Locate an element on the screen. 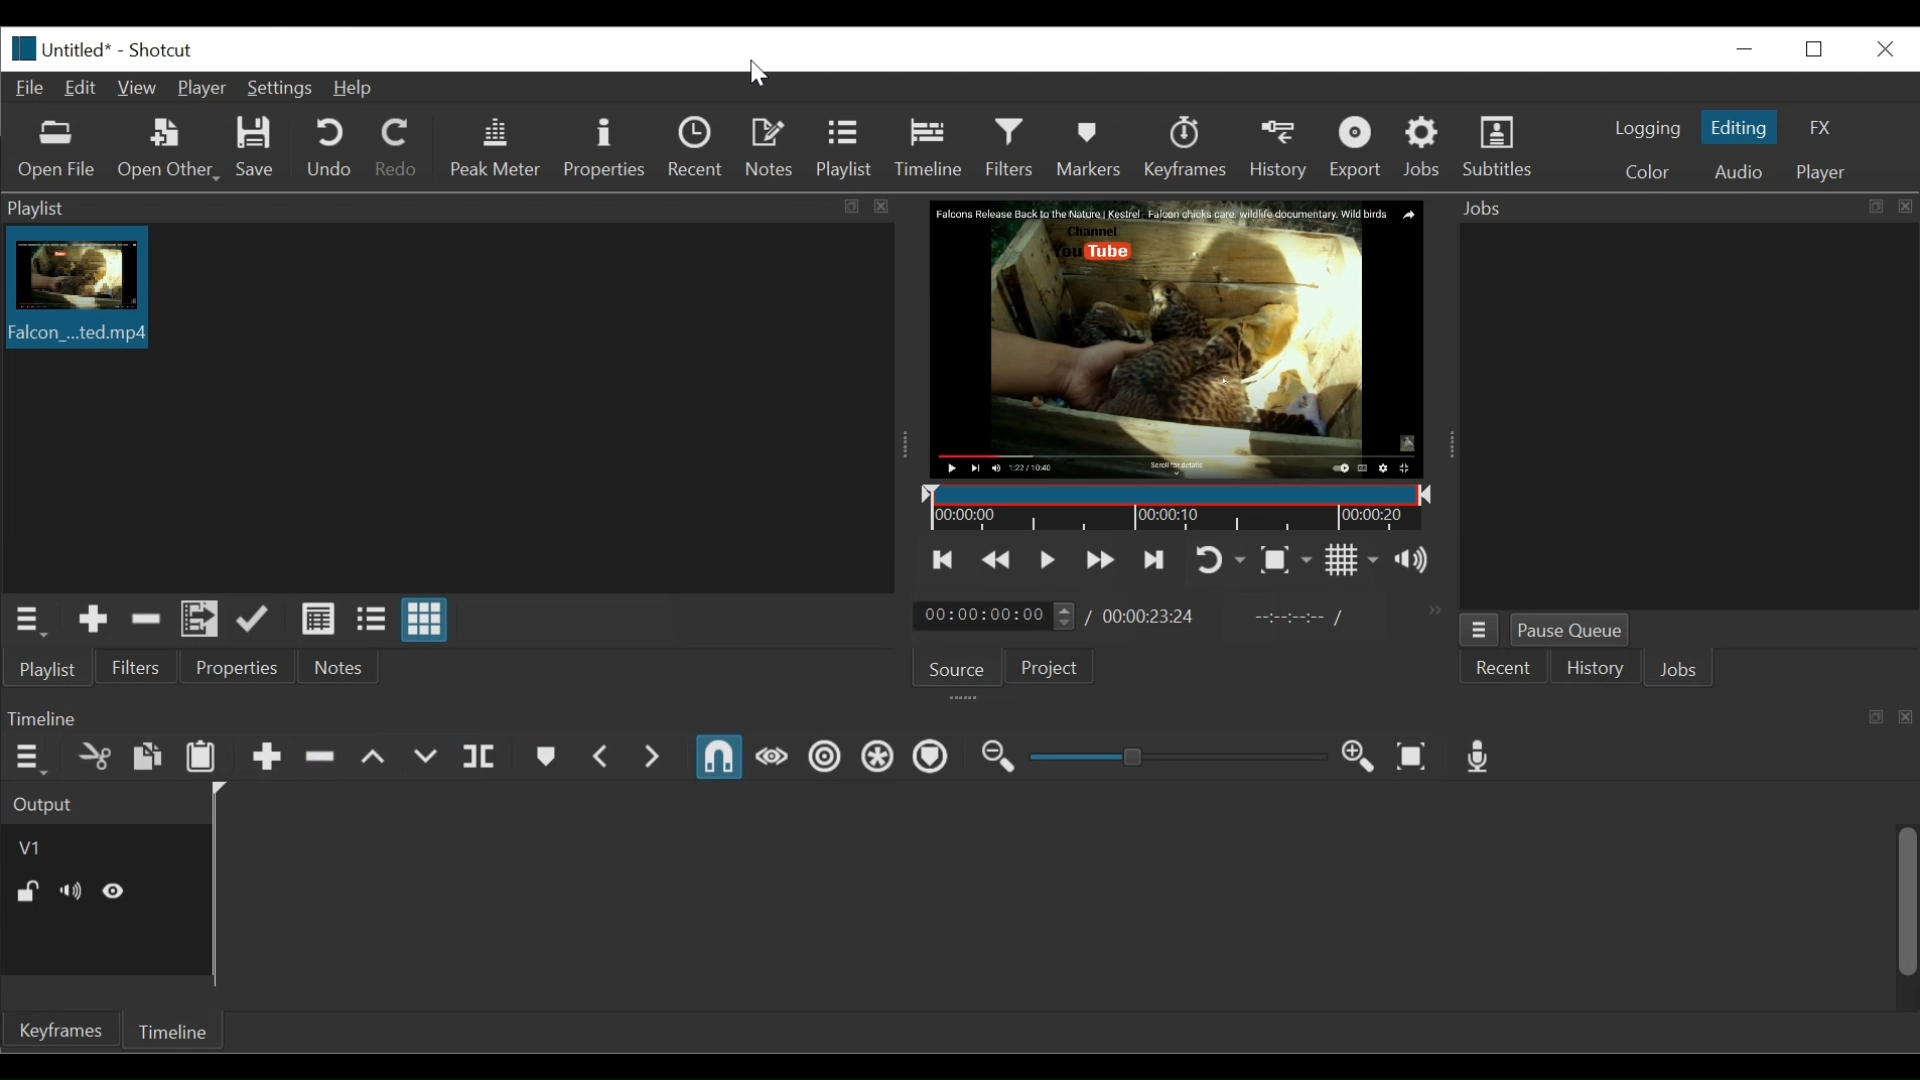 The image size is (1920, 1080). Vertical scroll bar is located at coordinates (1906, 901).